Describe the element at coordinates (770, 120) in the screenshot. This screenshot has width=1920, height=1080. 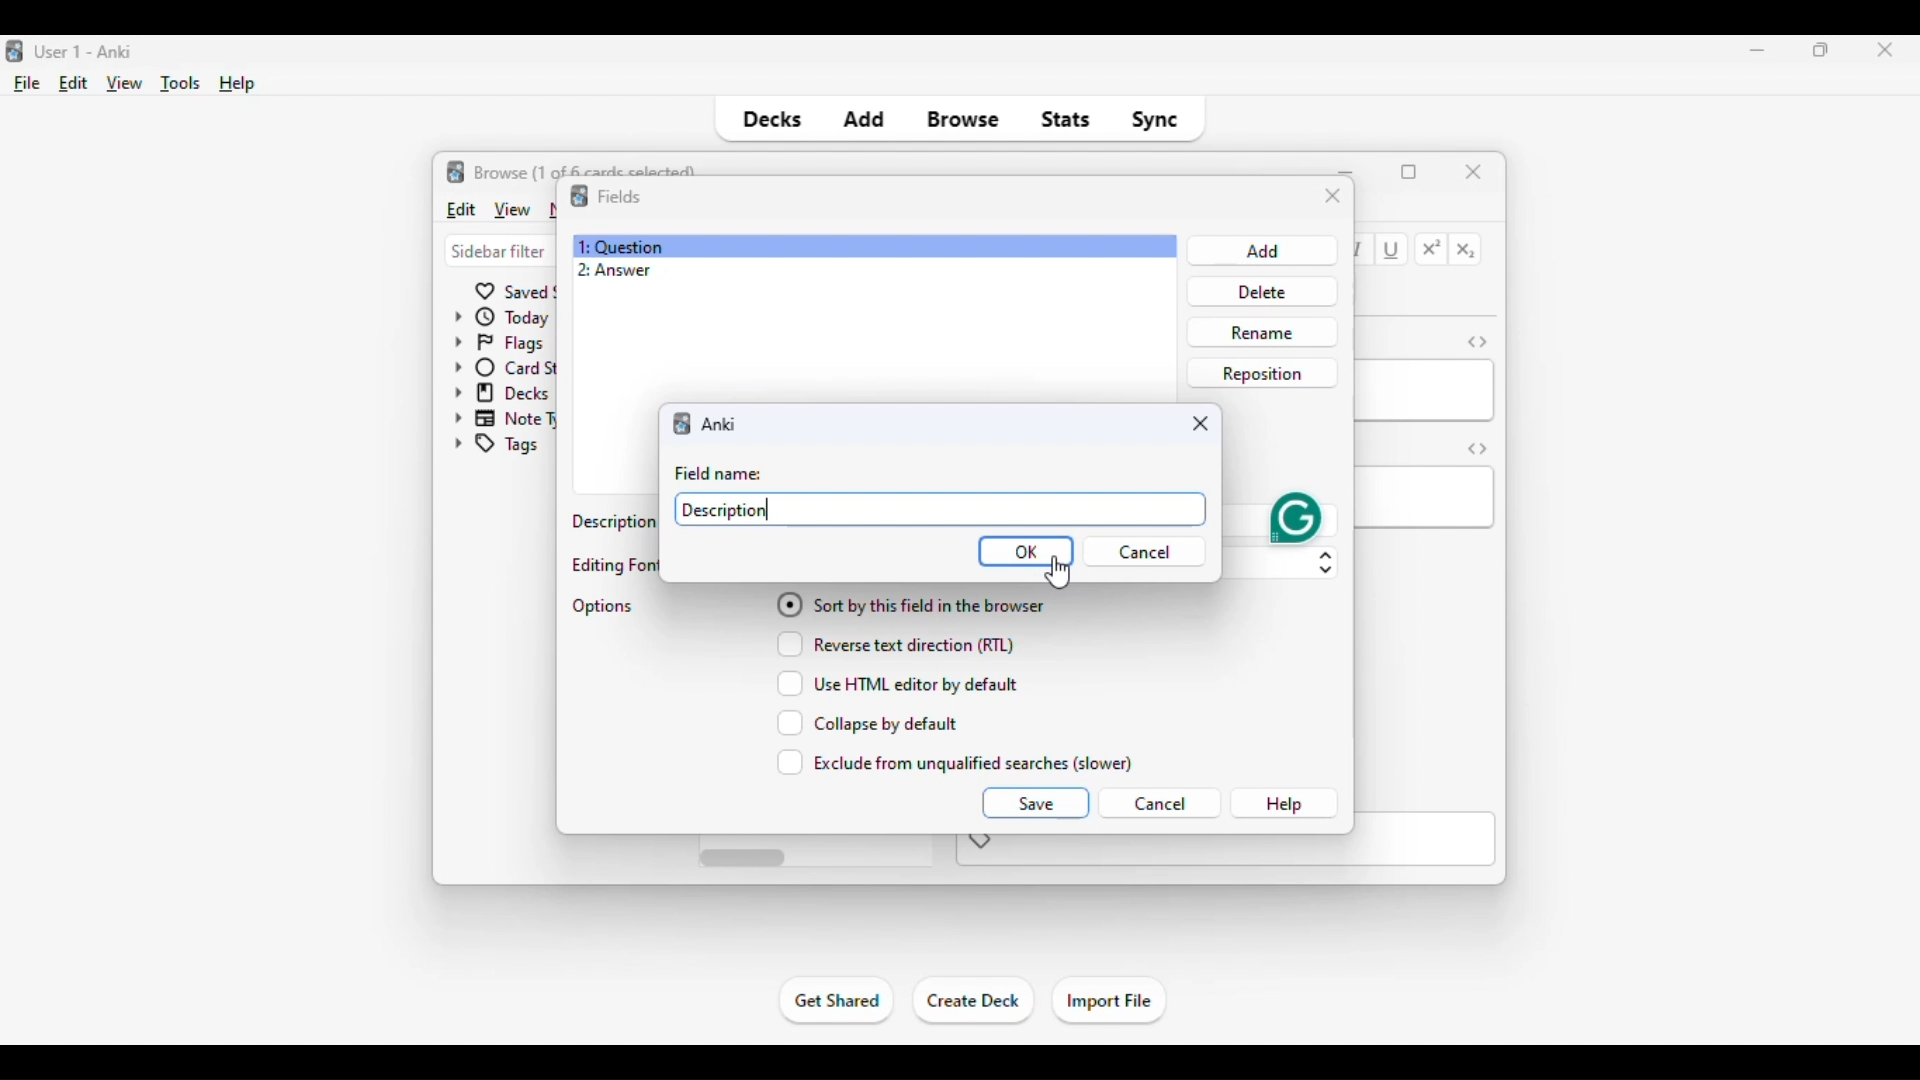
I see `decks` at that location.